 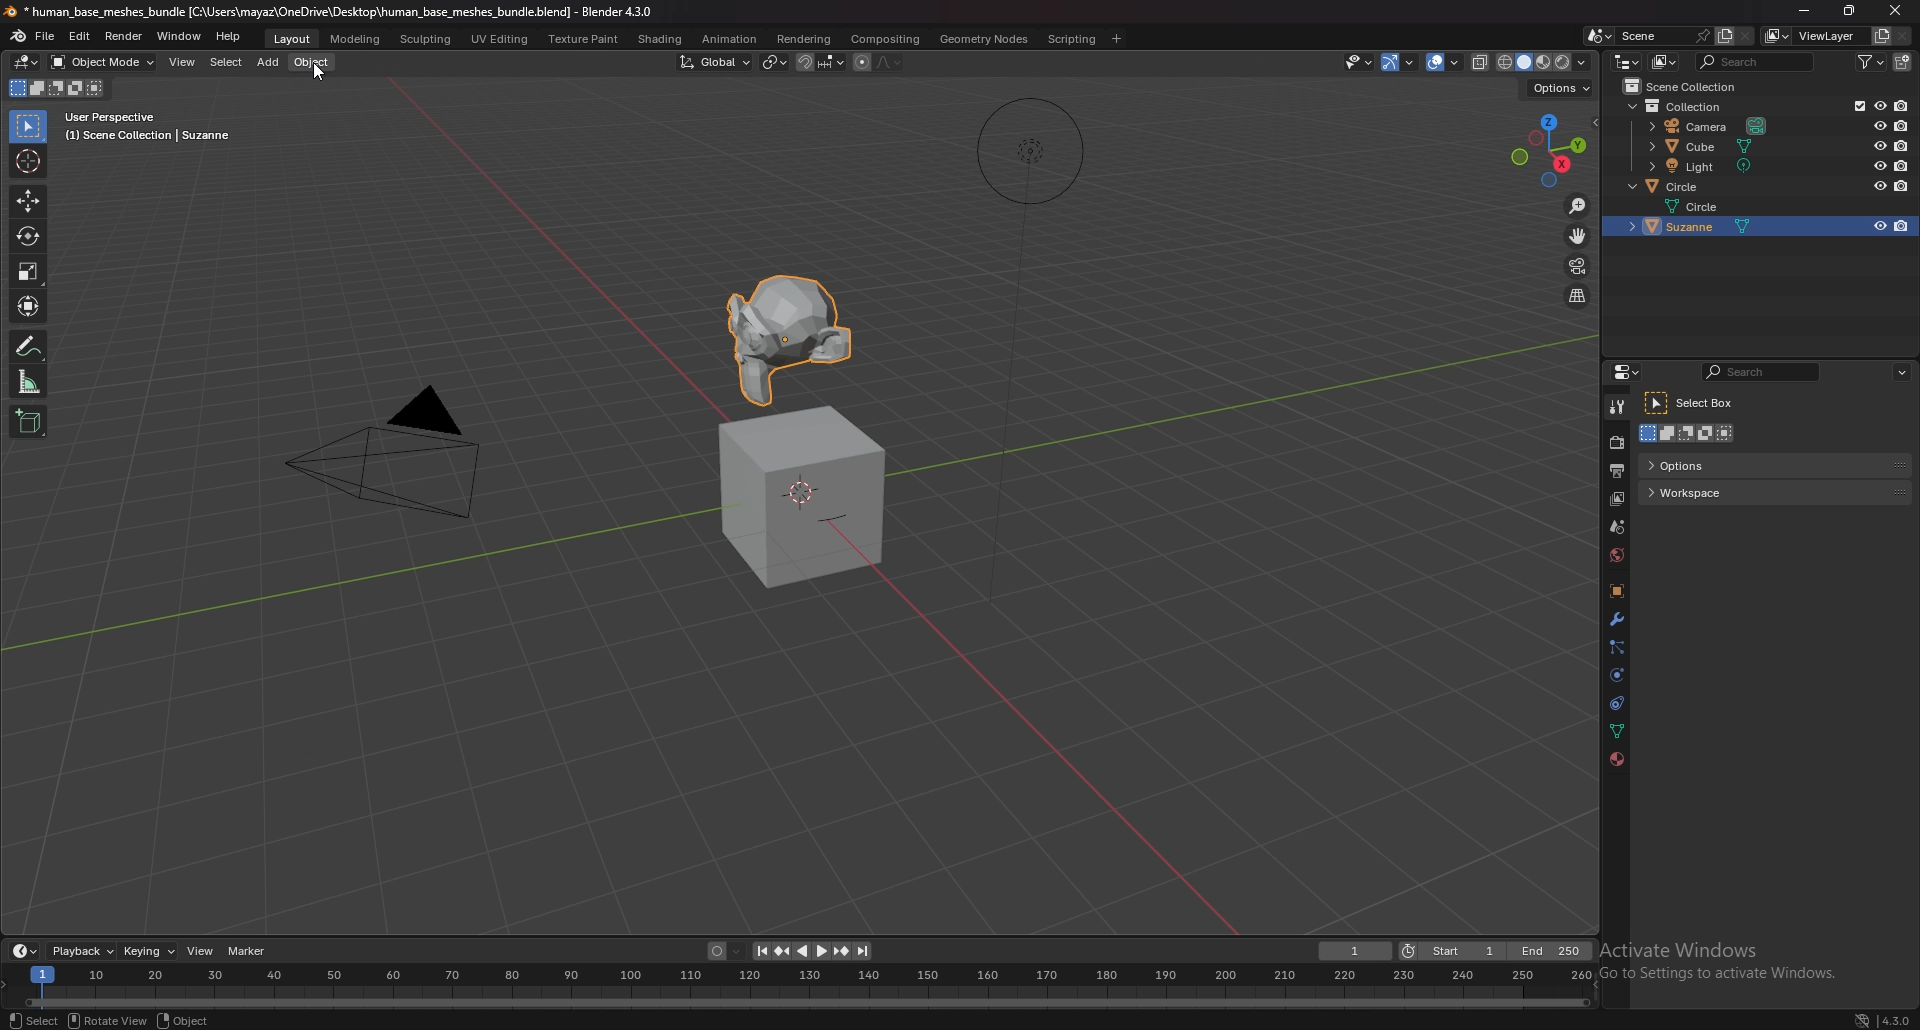 I want to click on particles, so click(x=1618, y=648).